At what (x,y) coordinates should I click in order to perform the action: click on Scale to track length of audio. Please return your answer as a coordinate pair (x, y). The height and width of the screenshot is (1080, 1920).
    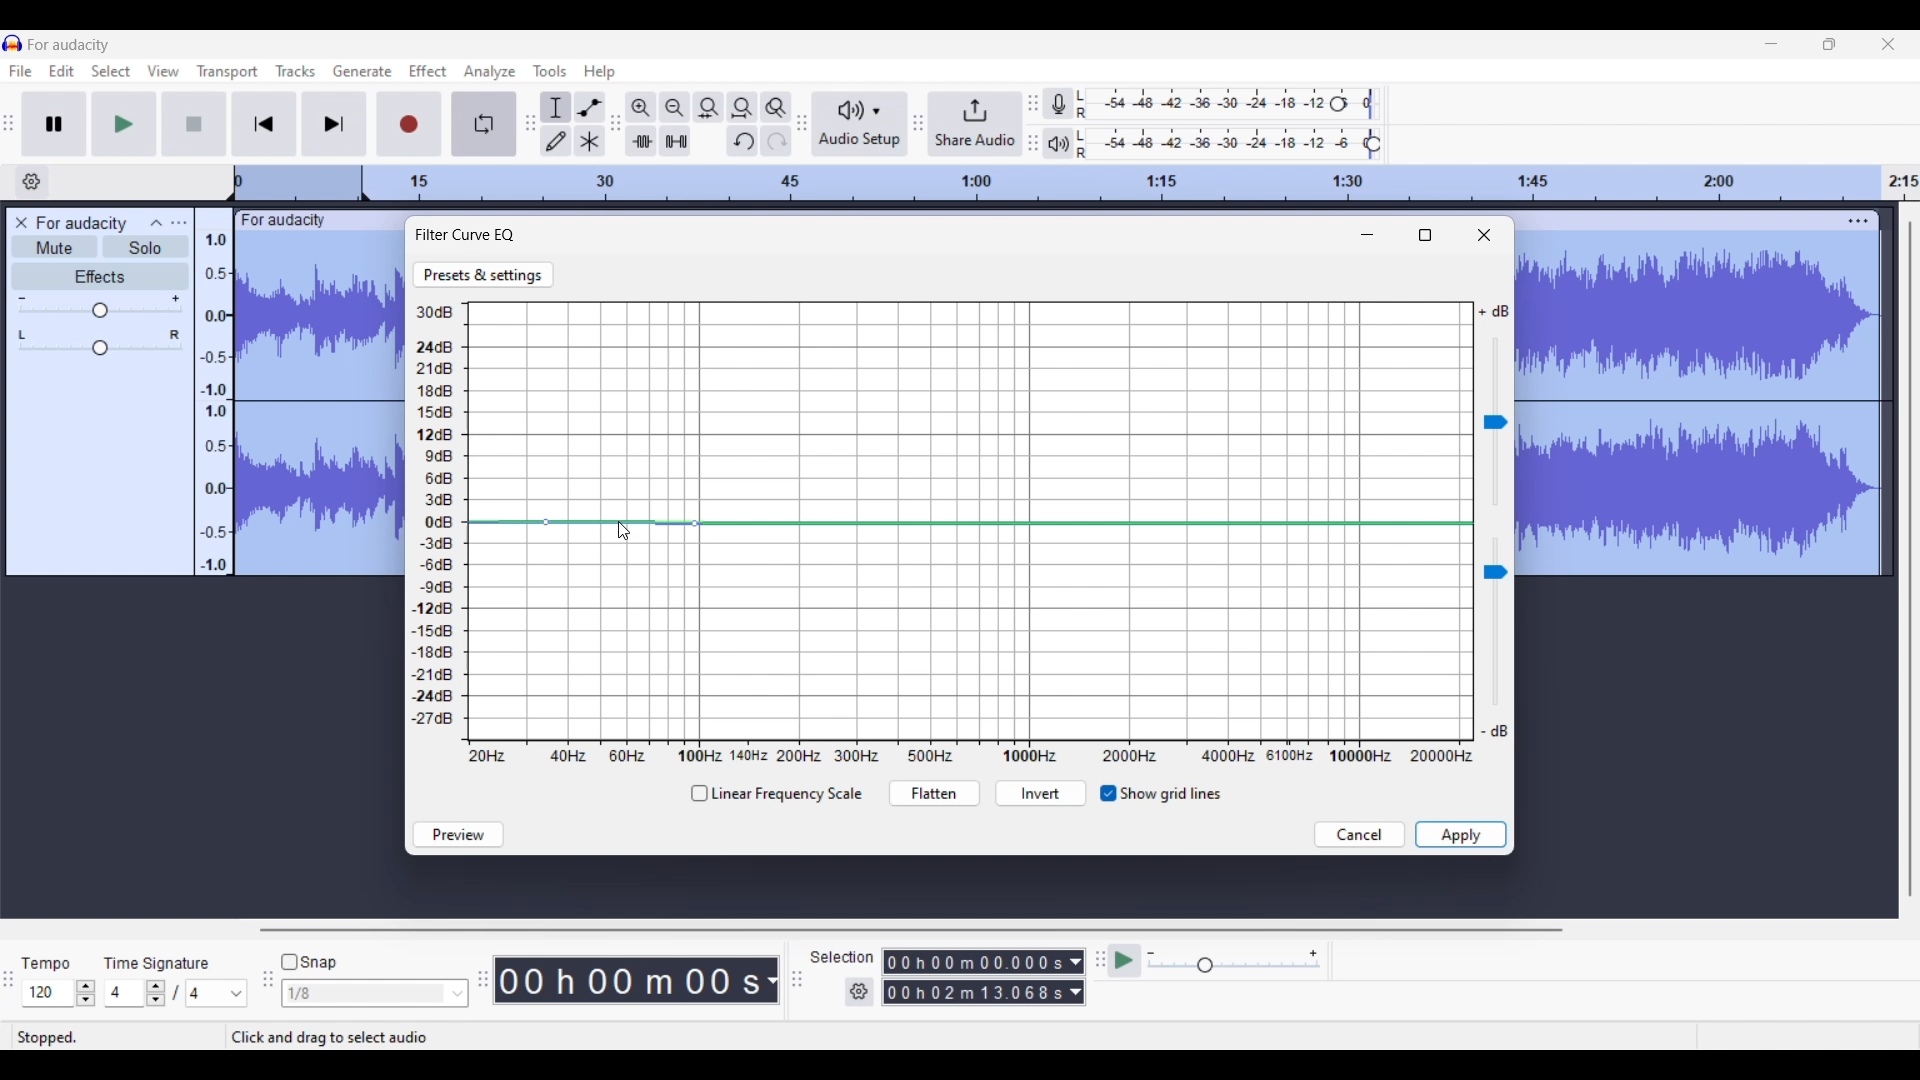
    Looking at the image, I should click on (1147, 183).